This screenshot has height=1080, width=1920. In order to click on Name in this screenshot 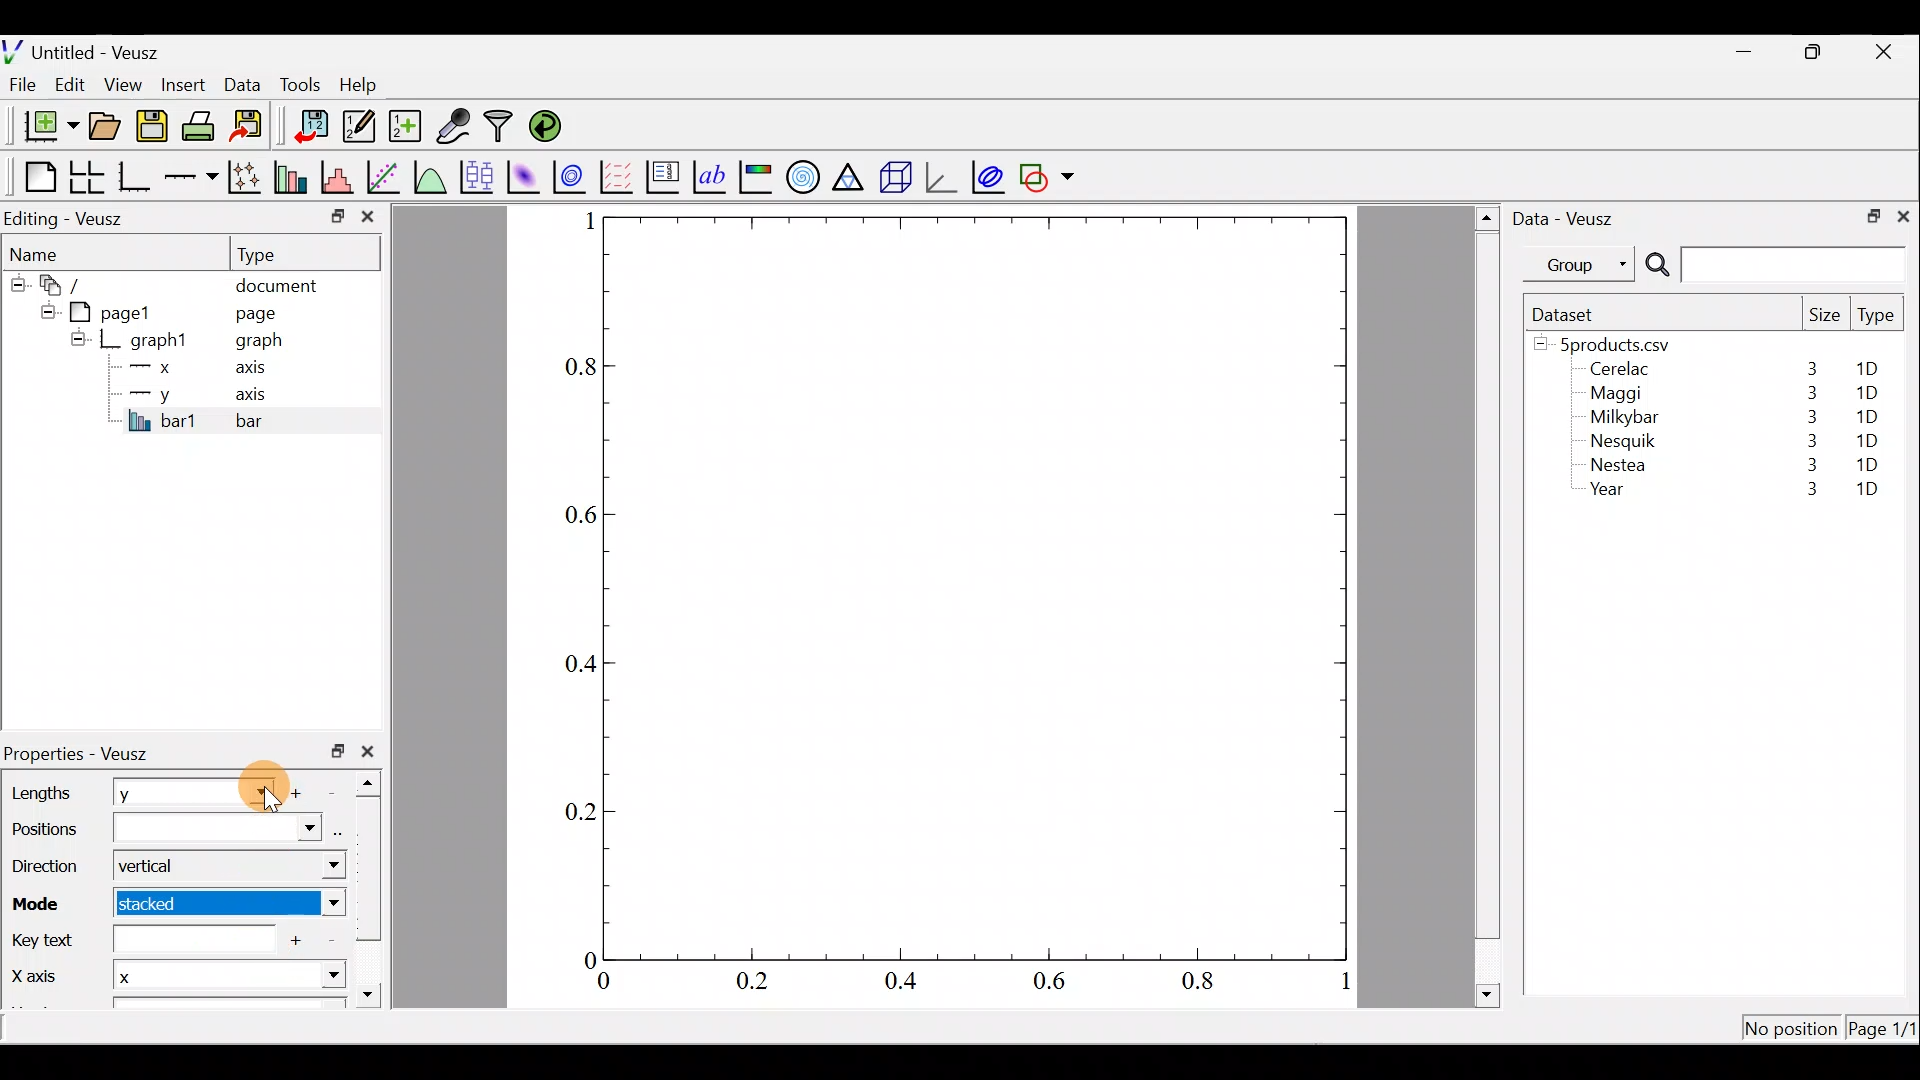, I will do `click(46, 251)`.